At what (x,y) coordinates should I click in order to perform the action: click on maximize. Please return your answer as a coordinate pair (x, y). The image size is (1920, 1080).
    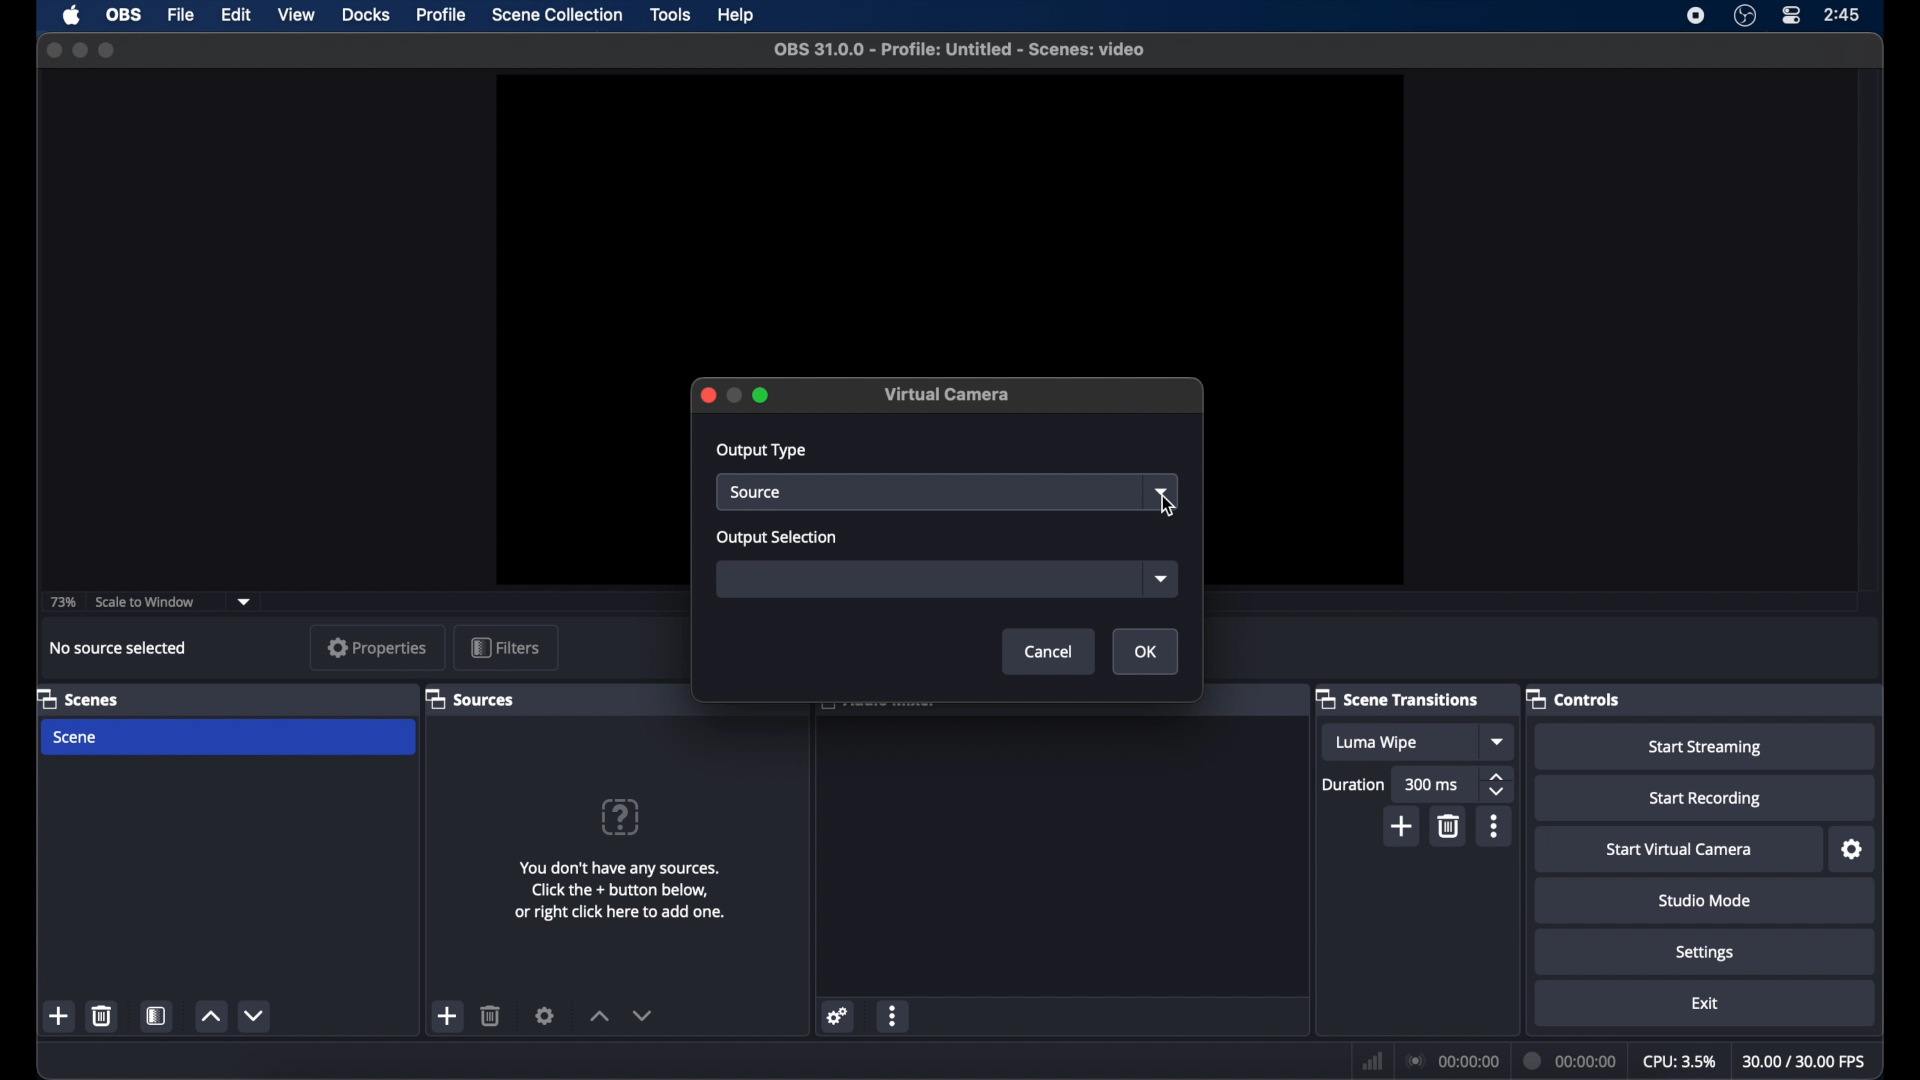
    Looking at the image, I should click on (763, 395).